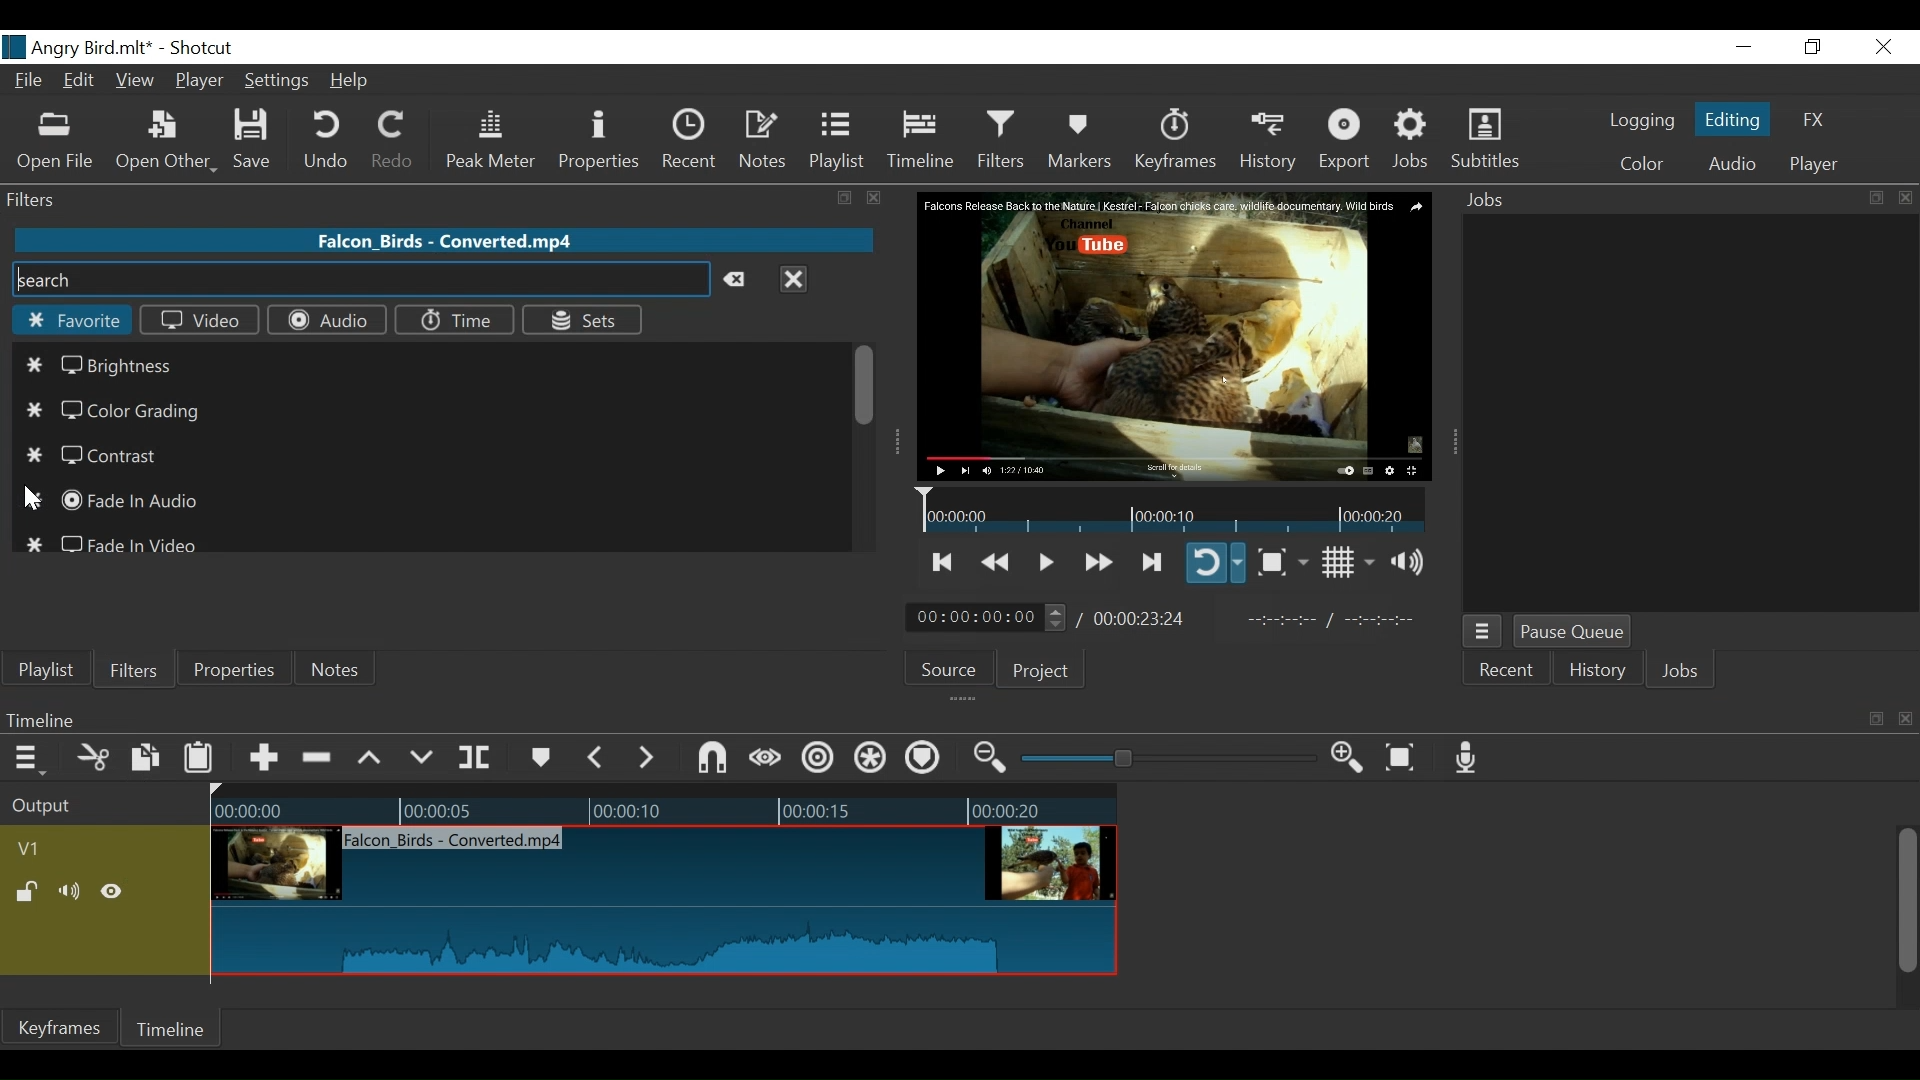 This screenshot has width=1920, height=1080. Describe the element at coordinates (262, 761) in the screenshot. I see `Append` at that location.